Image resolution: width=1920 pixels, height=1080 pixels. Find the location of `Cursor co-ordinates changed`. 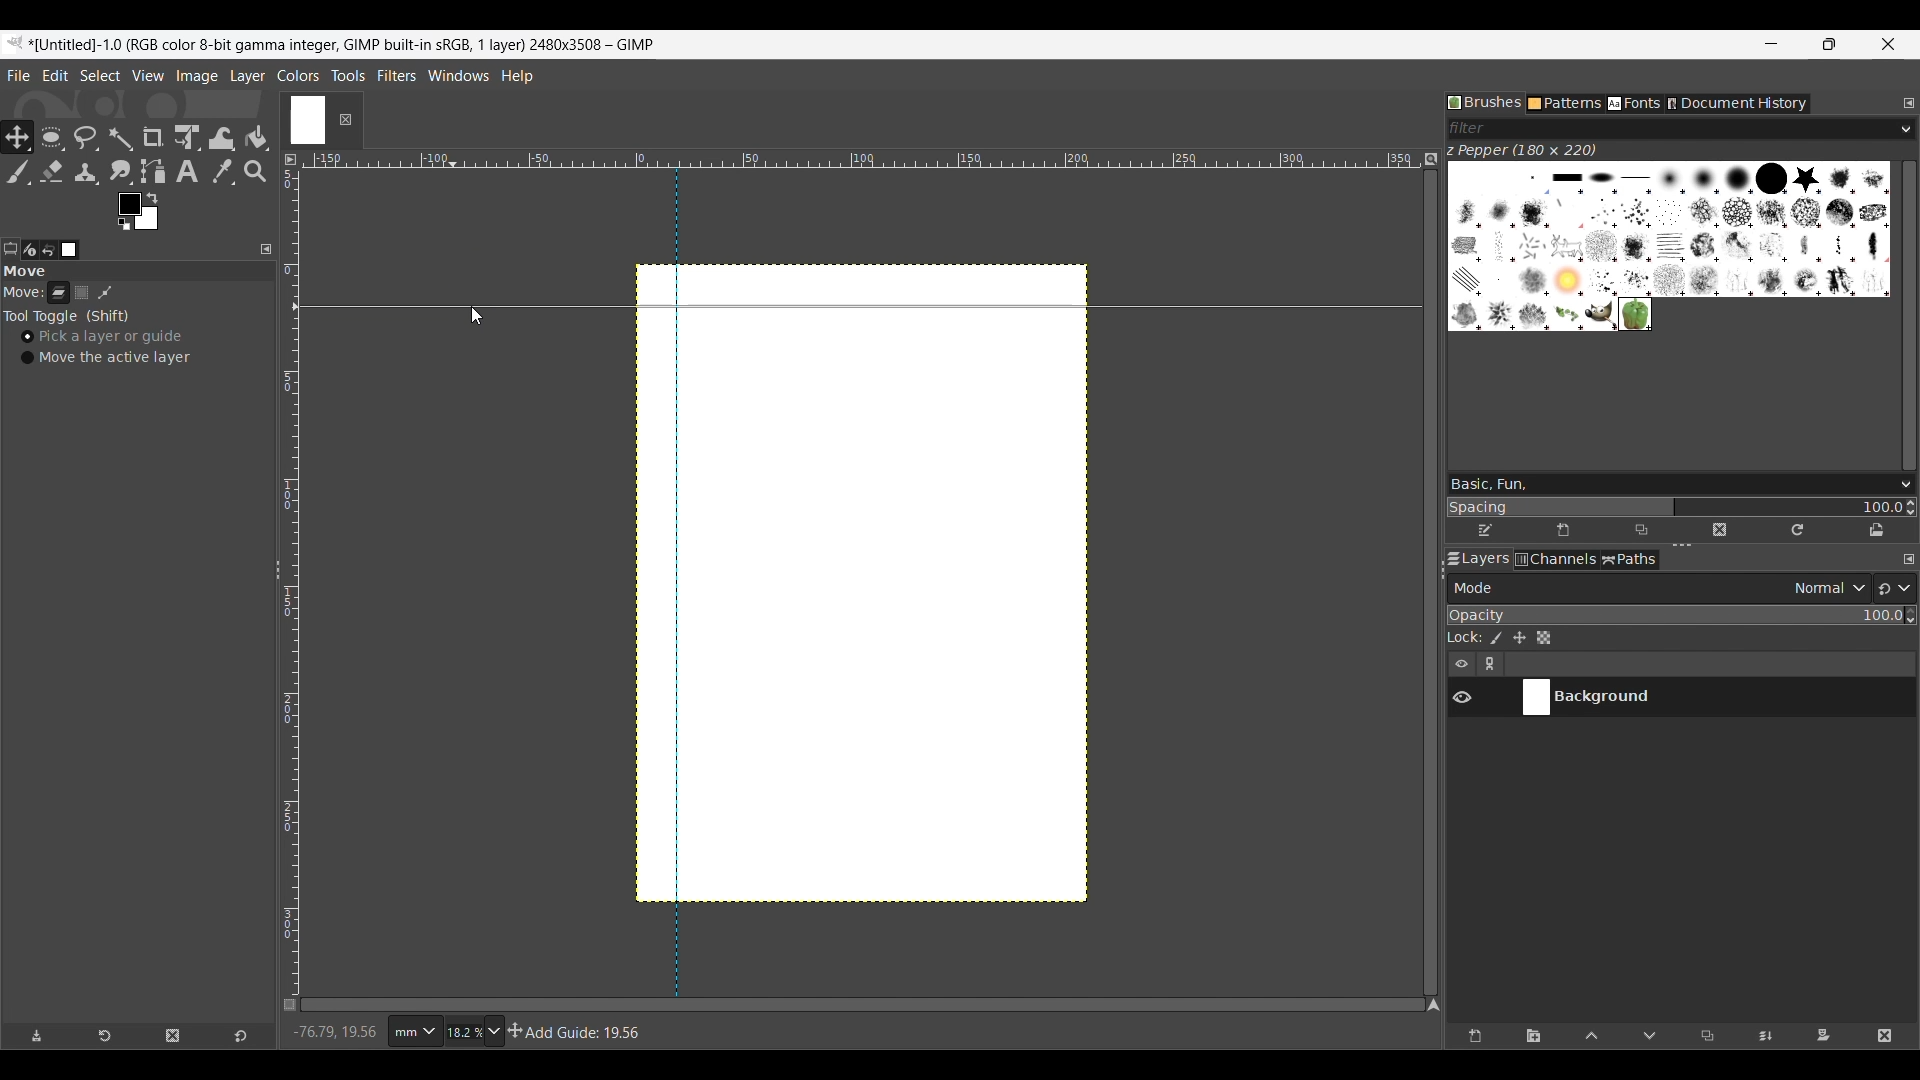

Cursor co-ordinates changed is located at coordinates (334, 1032).